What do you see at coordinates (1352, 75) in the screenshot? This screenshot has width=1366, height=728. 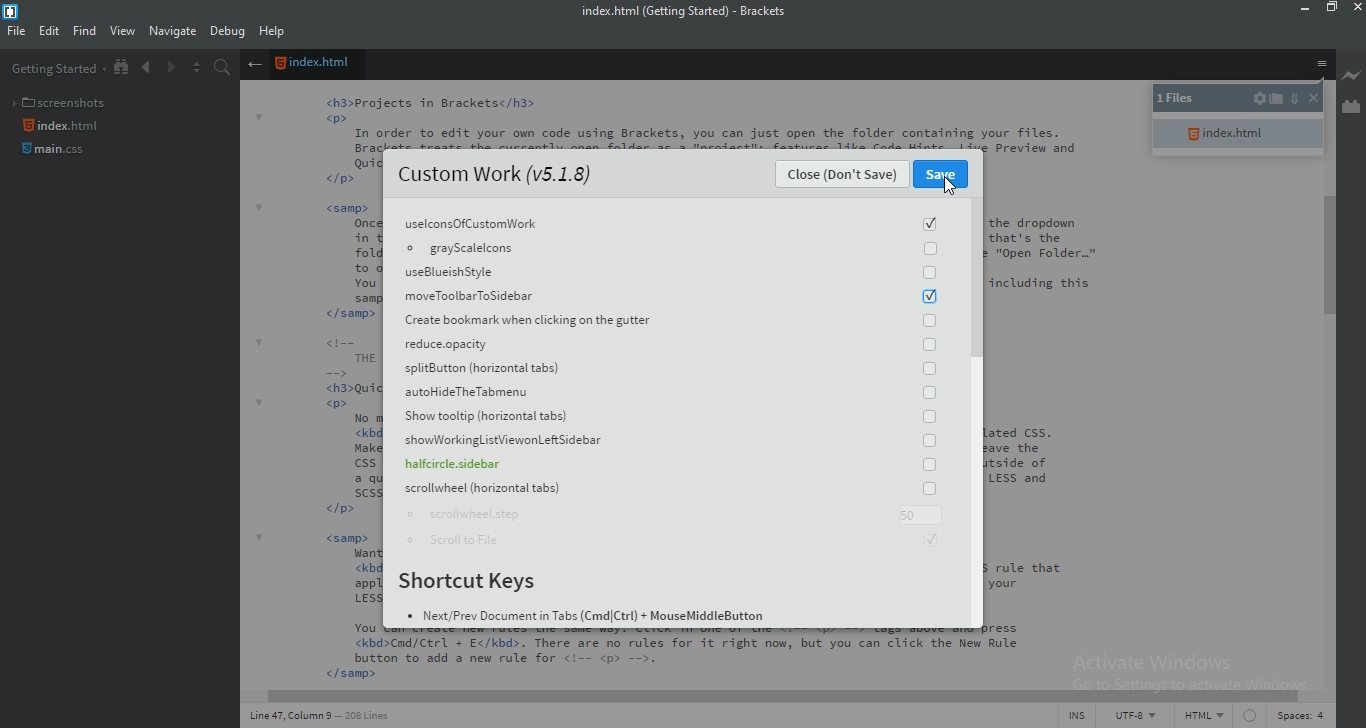 I see `live preview` at bounding box center [1352, 75].